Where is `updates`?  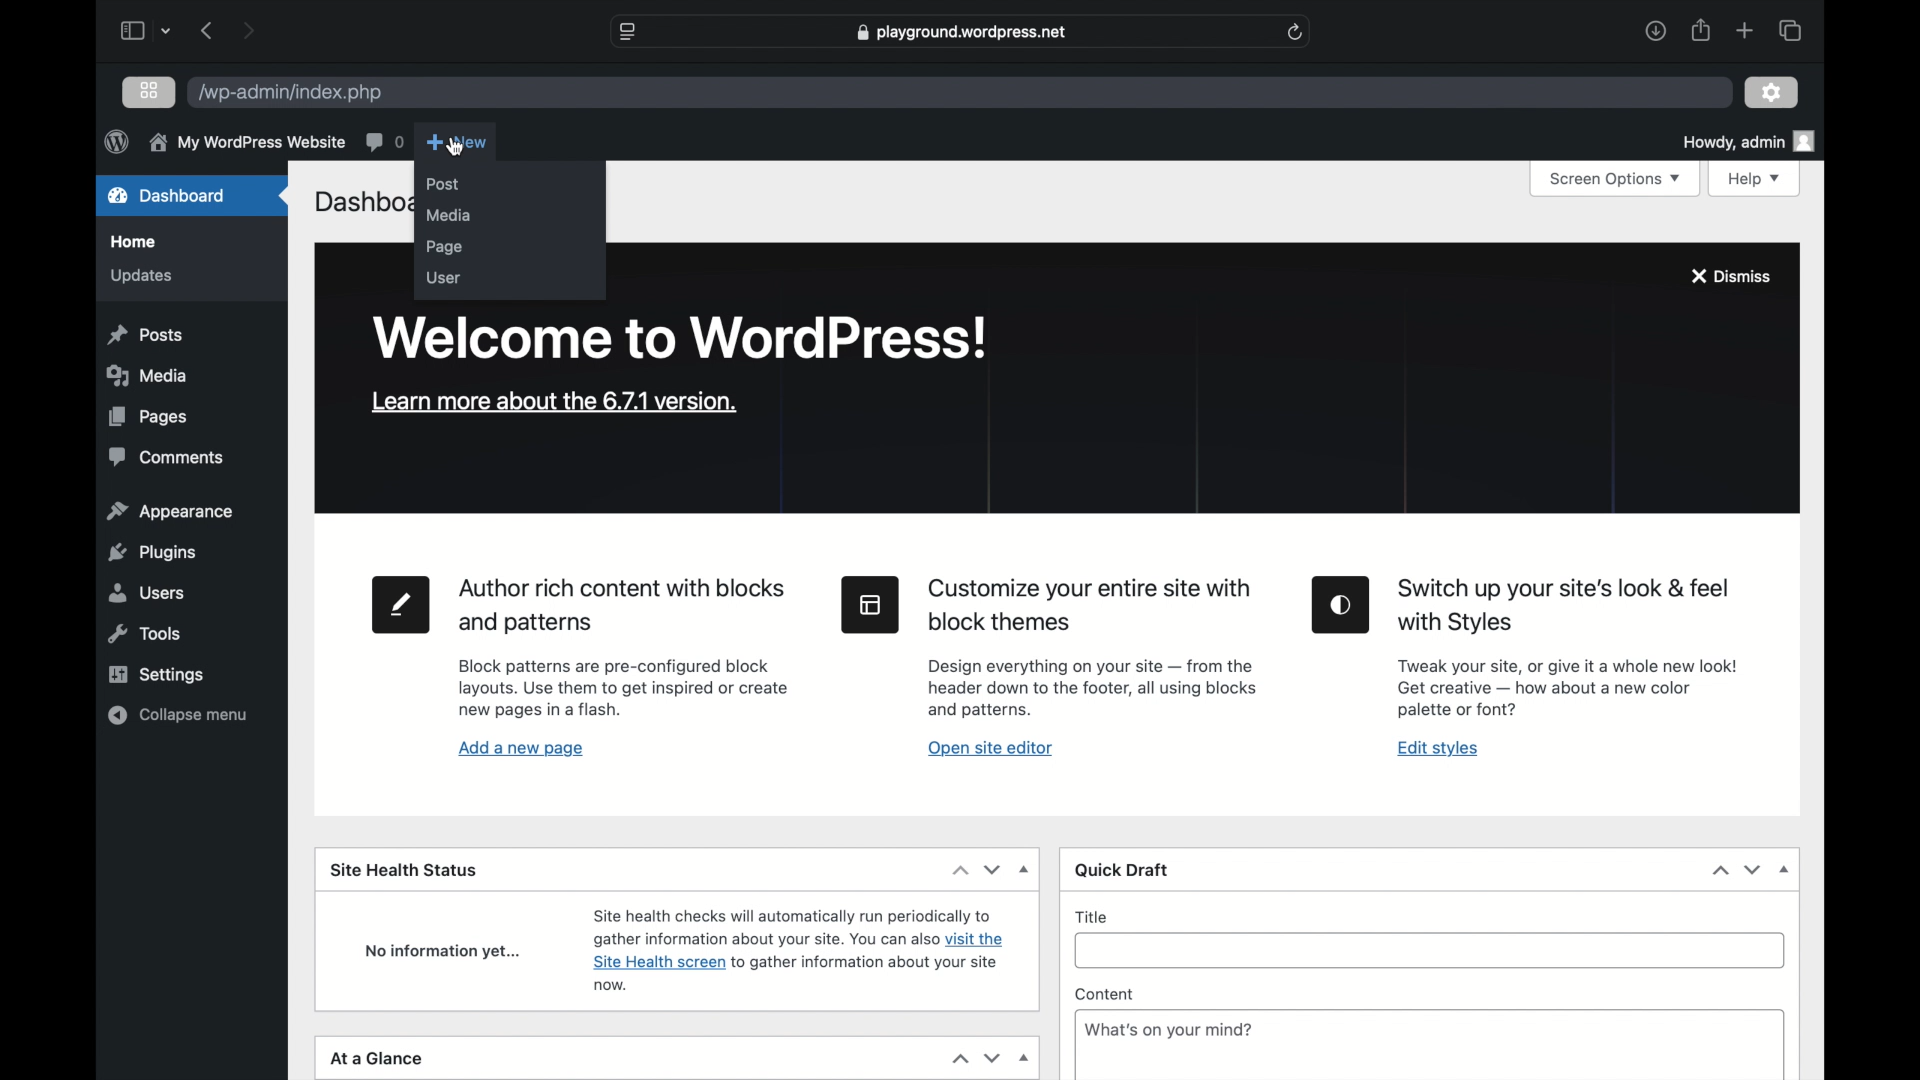 updates is located at coordinates (139, 274).